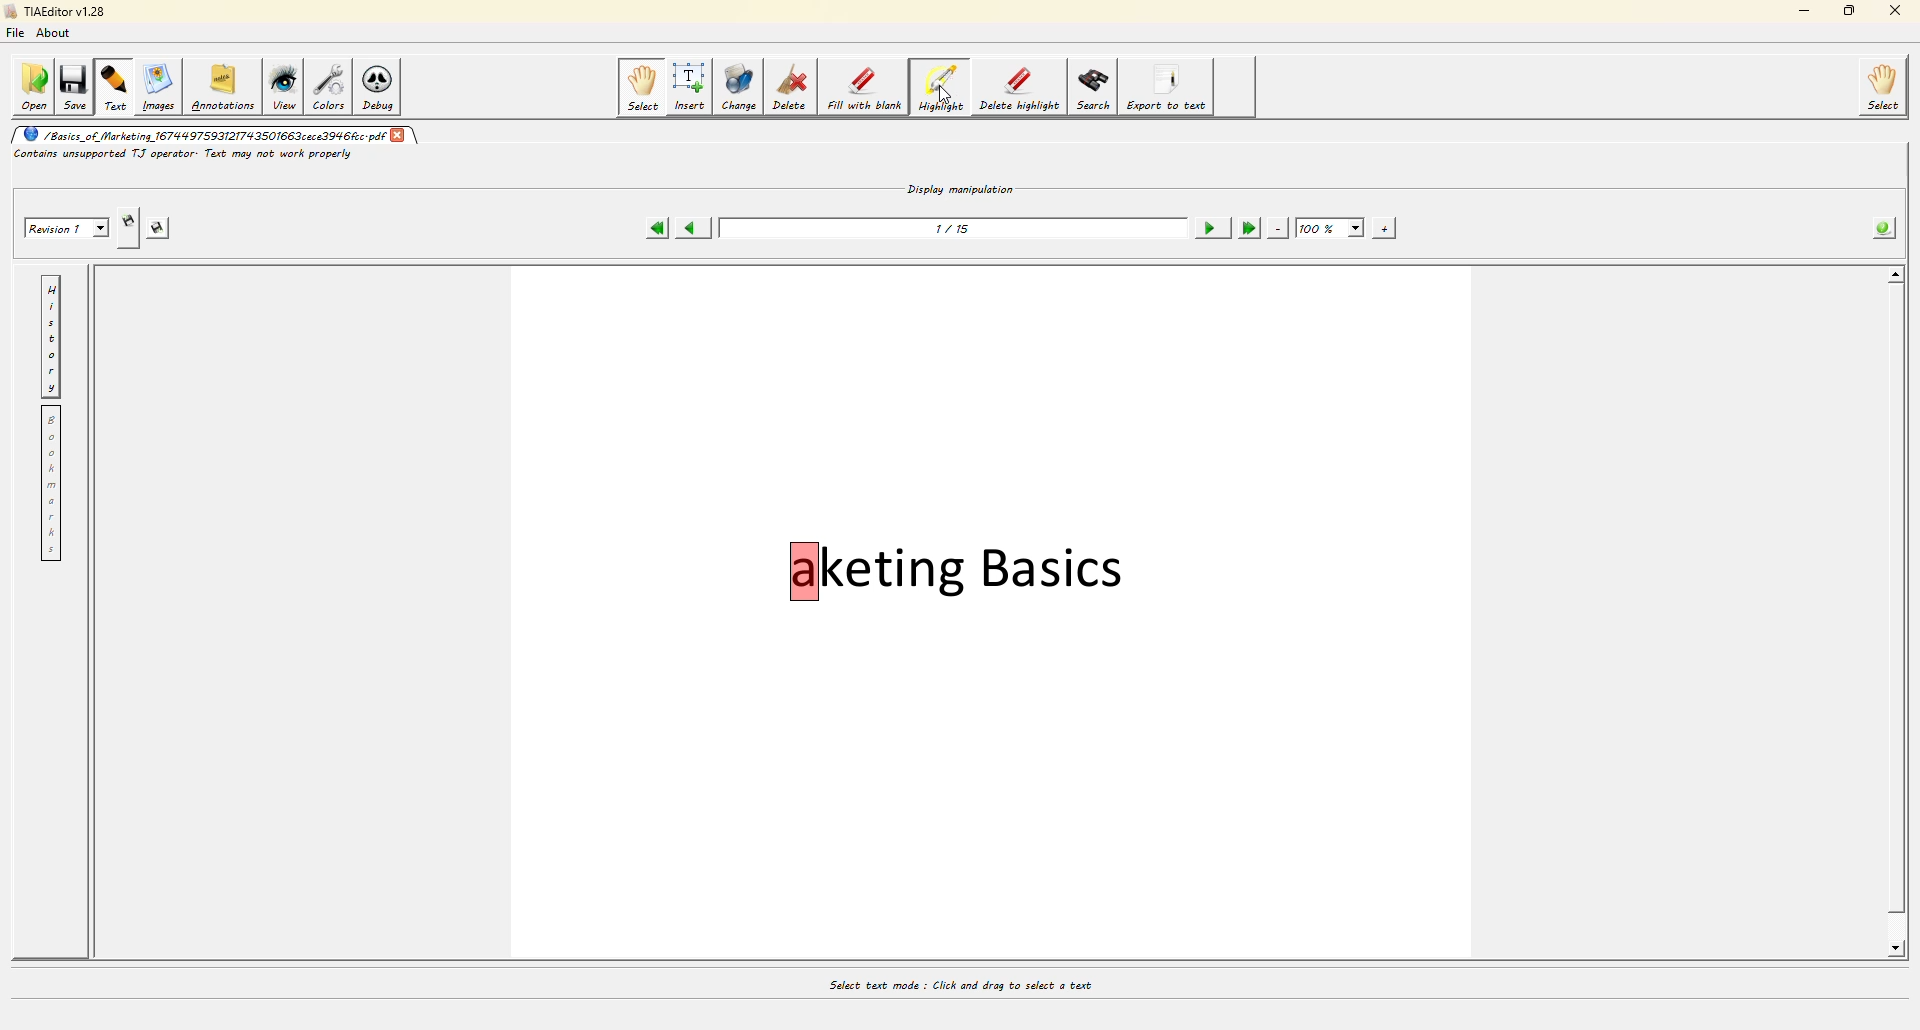  Describe the element at coordinates (54, 35) in the screenshot. I see `about` at that location.